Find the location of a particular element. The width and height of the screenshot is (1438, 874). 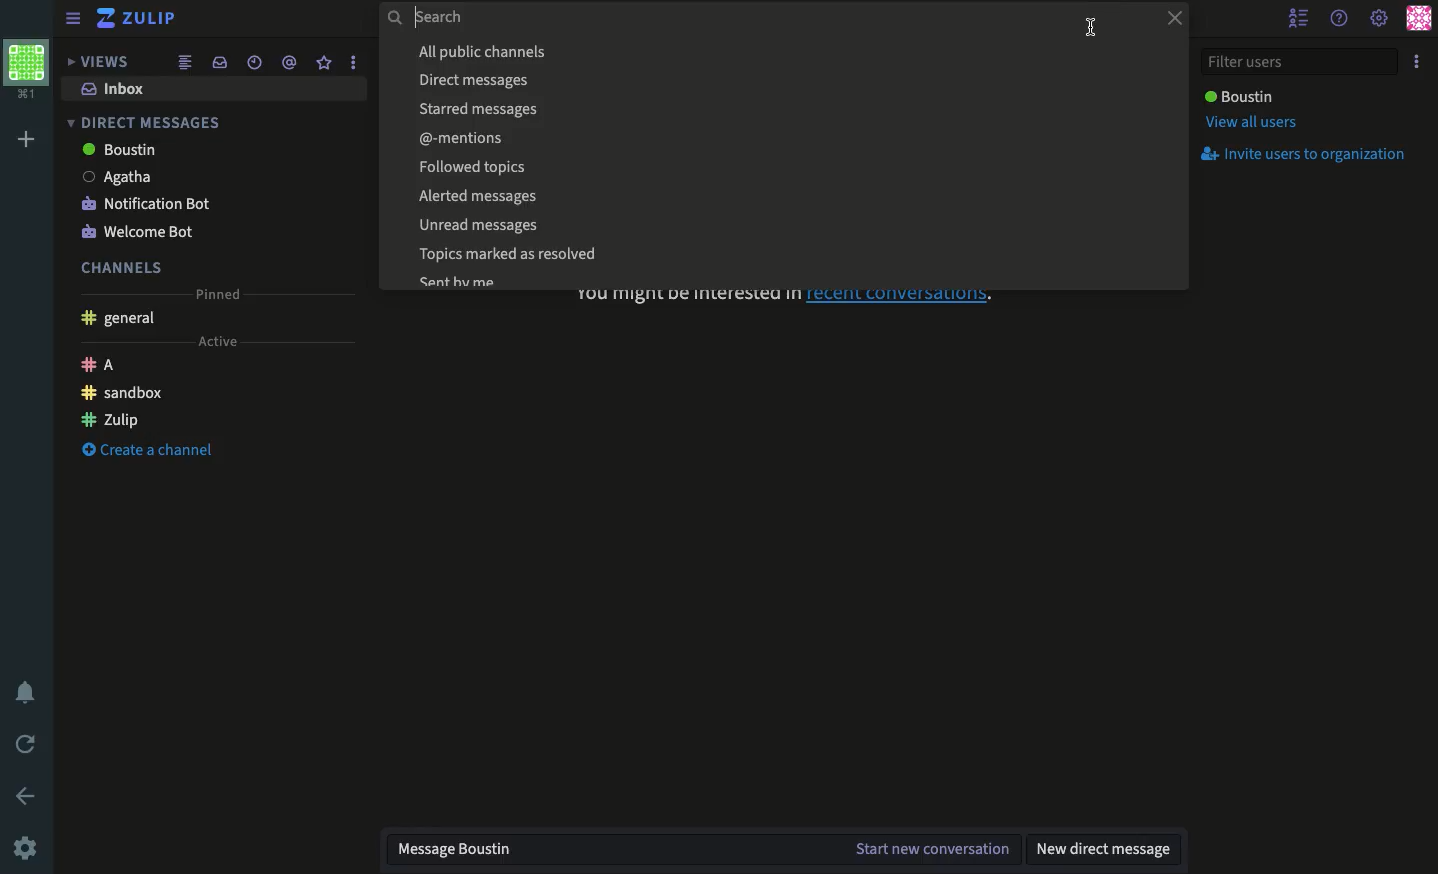

General is located at coordinates (120, 319).